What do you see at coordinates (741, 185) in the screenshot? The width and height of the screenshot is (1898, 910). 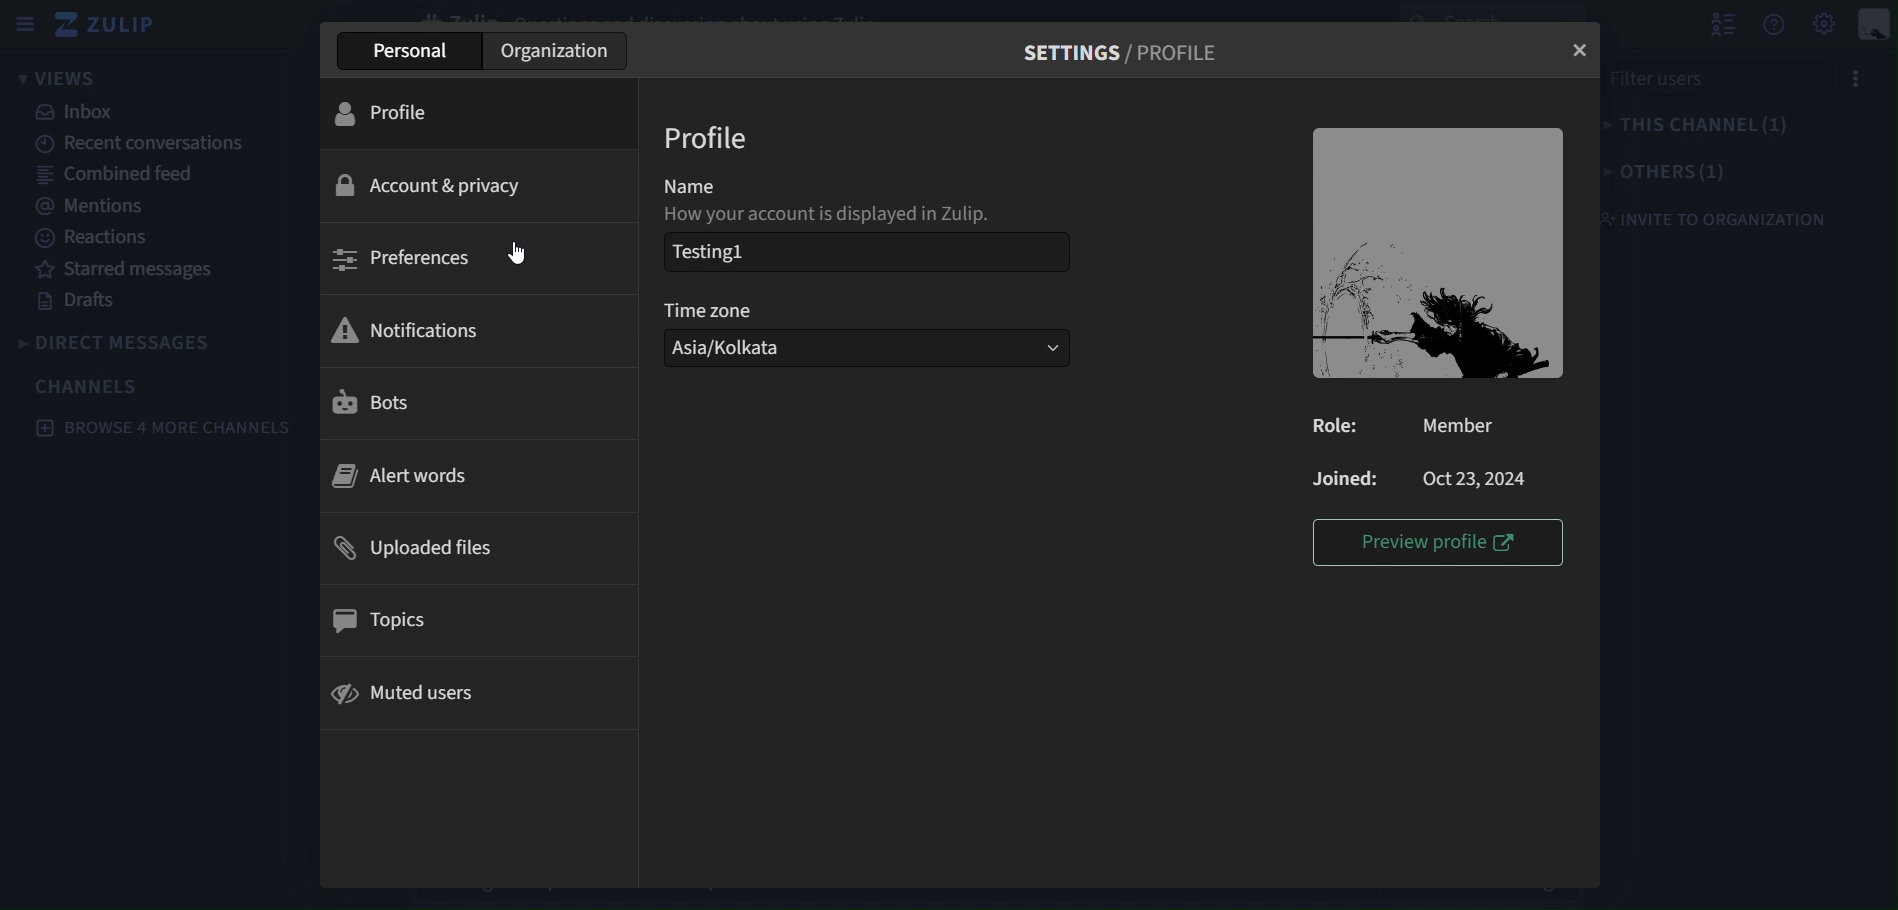 I see `name` at bounding box center [741, 185].